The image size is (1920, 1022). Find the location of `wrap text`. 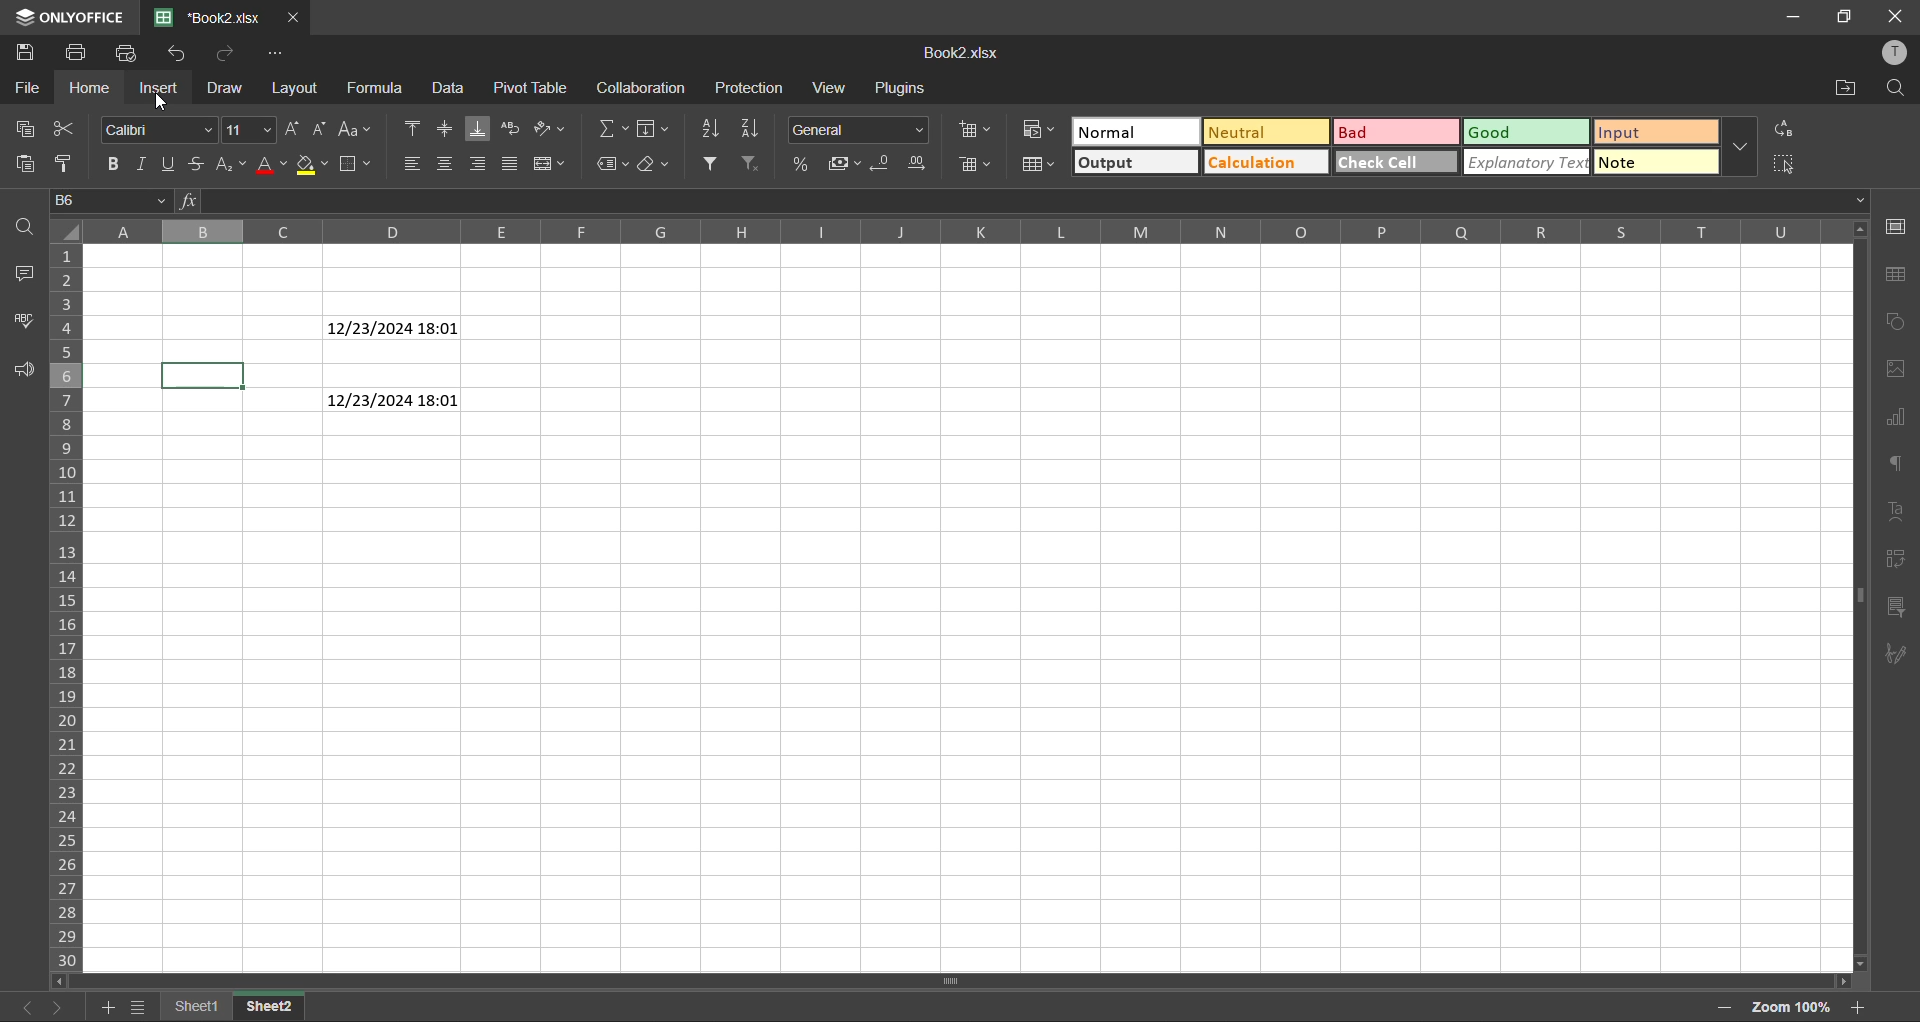

wrap text is located at coordinates (514, 130).